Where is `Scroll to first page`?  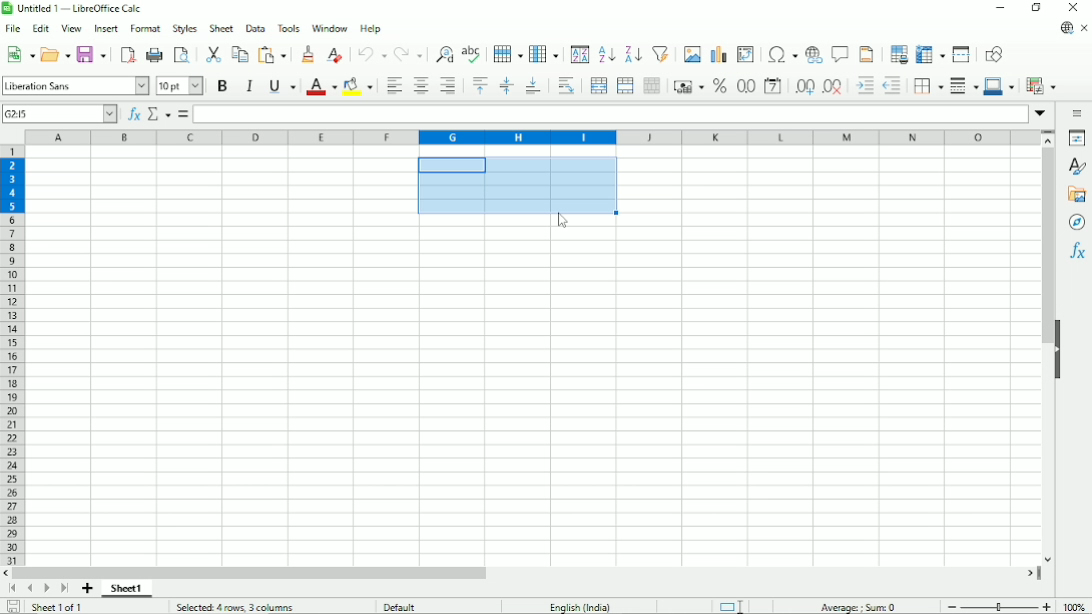 Scroll to first page is located at coordinates (12, 588).